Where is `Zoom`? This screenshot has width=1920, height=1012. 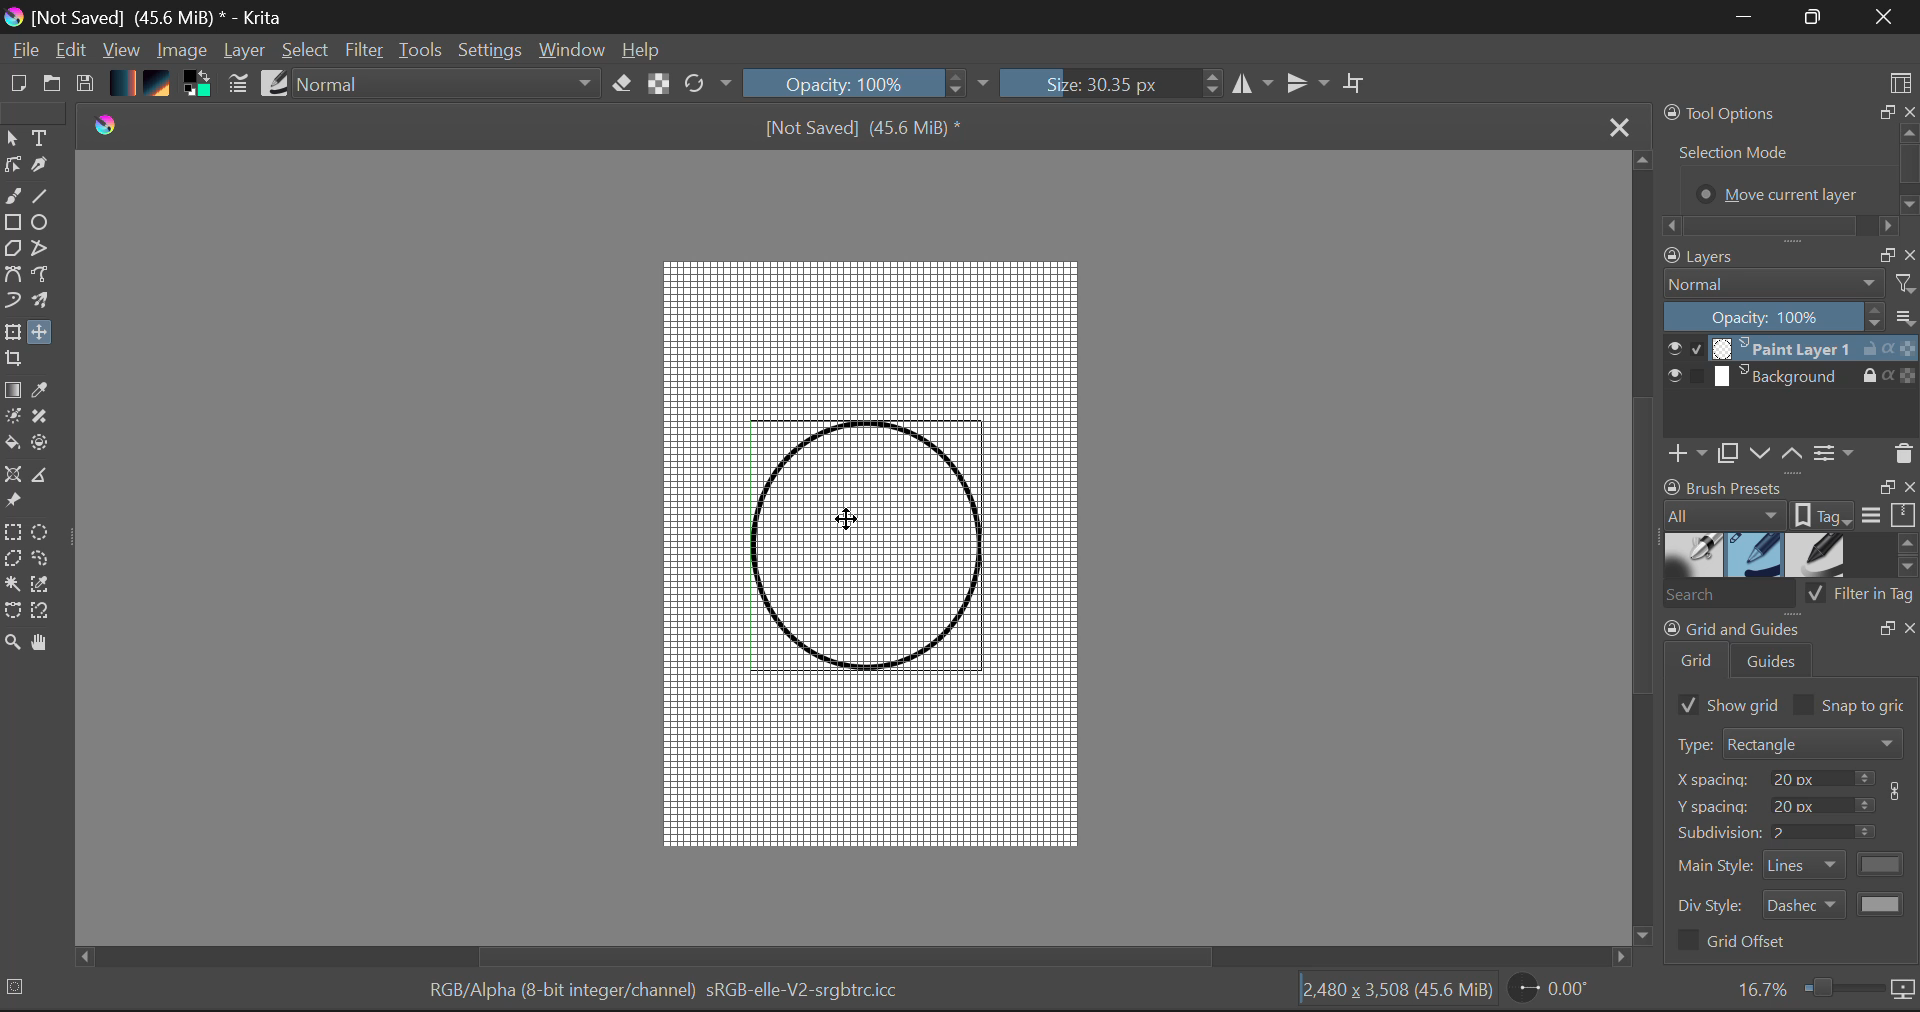 Zoom is located at coordinates (1824, 990).